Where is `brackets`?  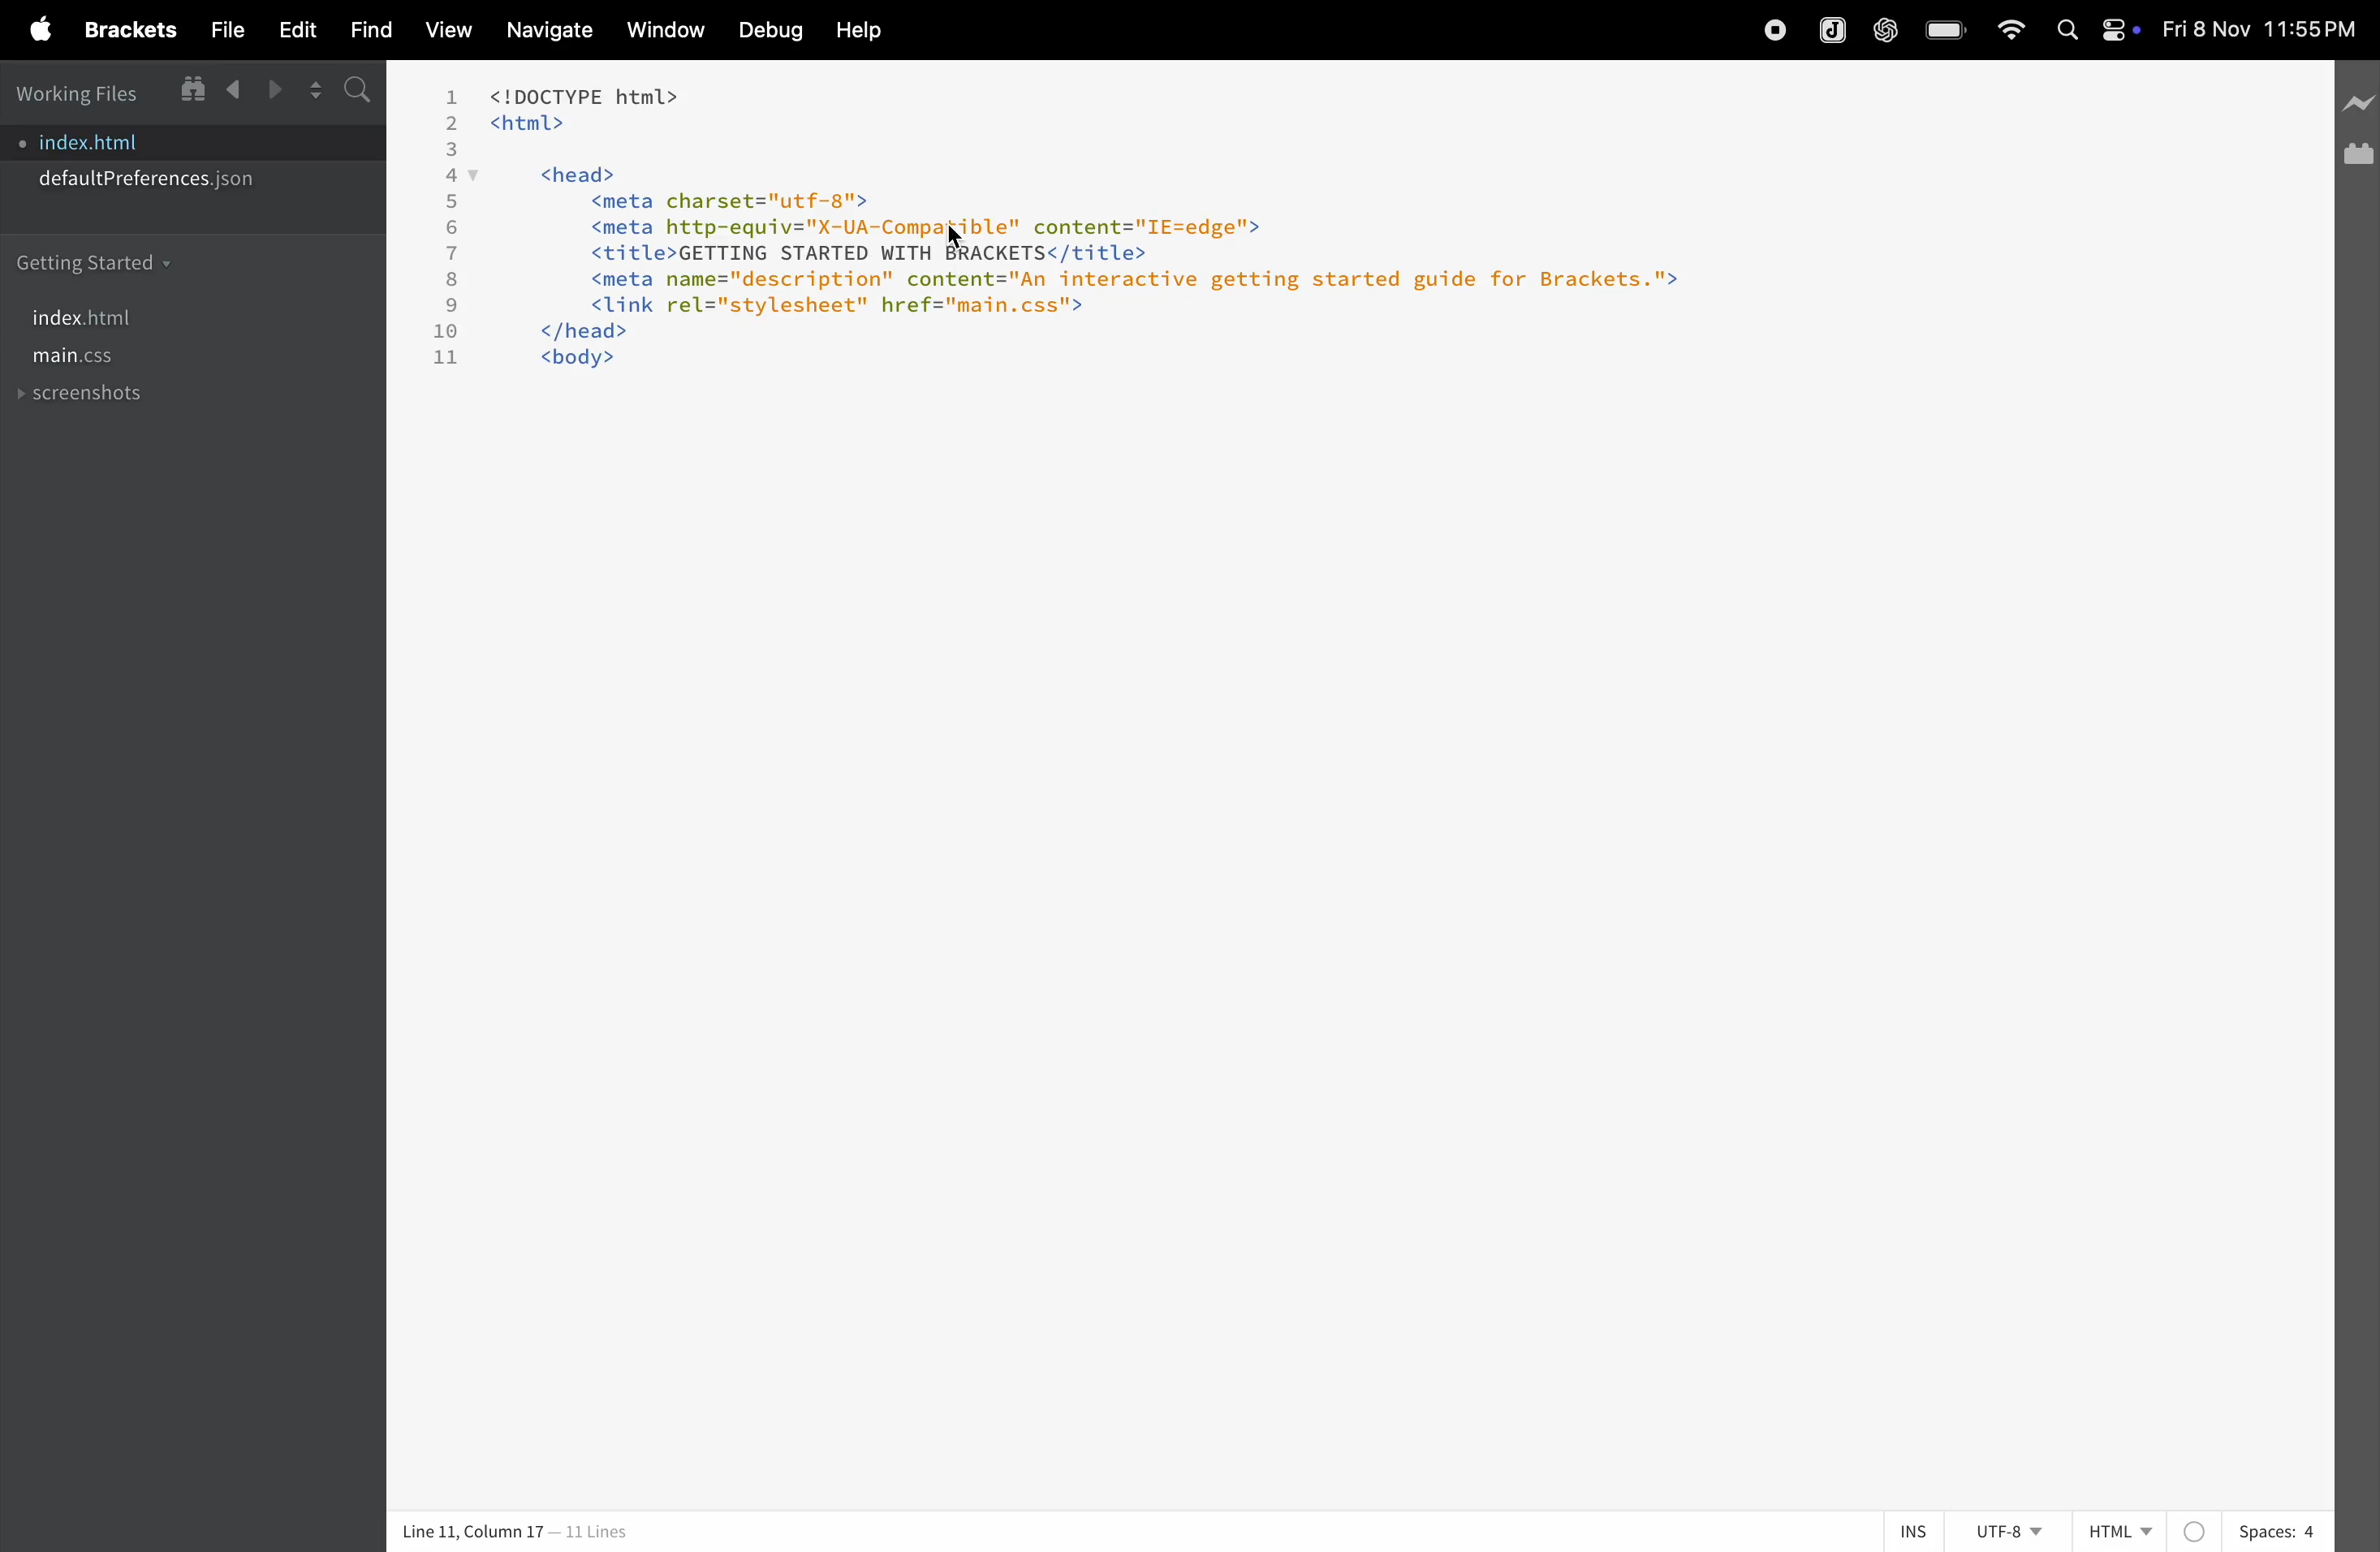 brackets is located at coordinates (125, 29).